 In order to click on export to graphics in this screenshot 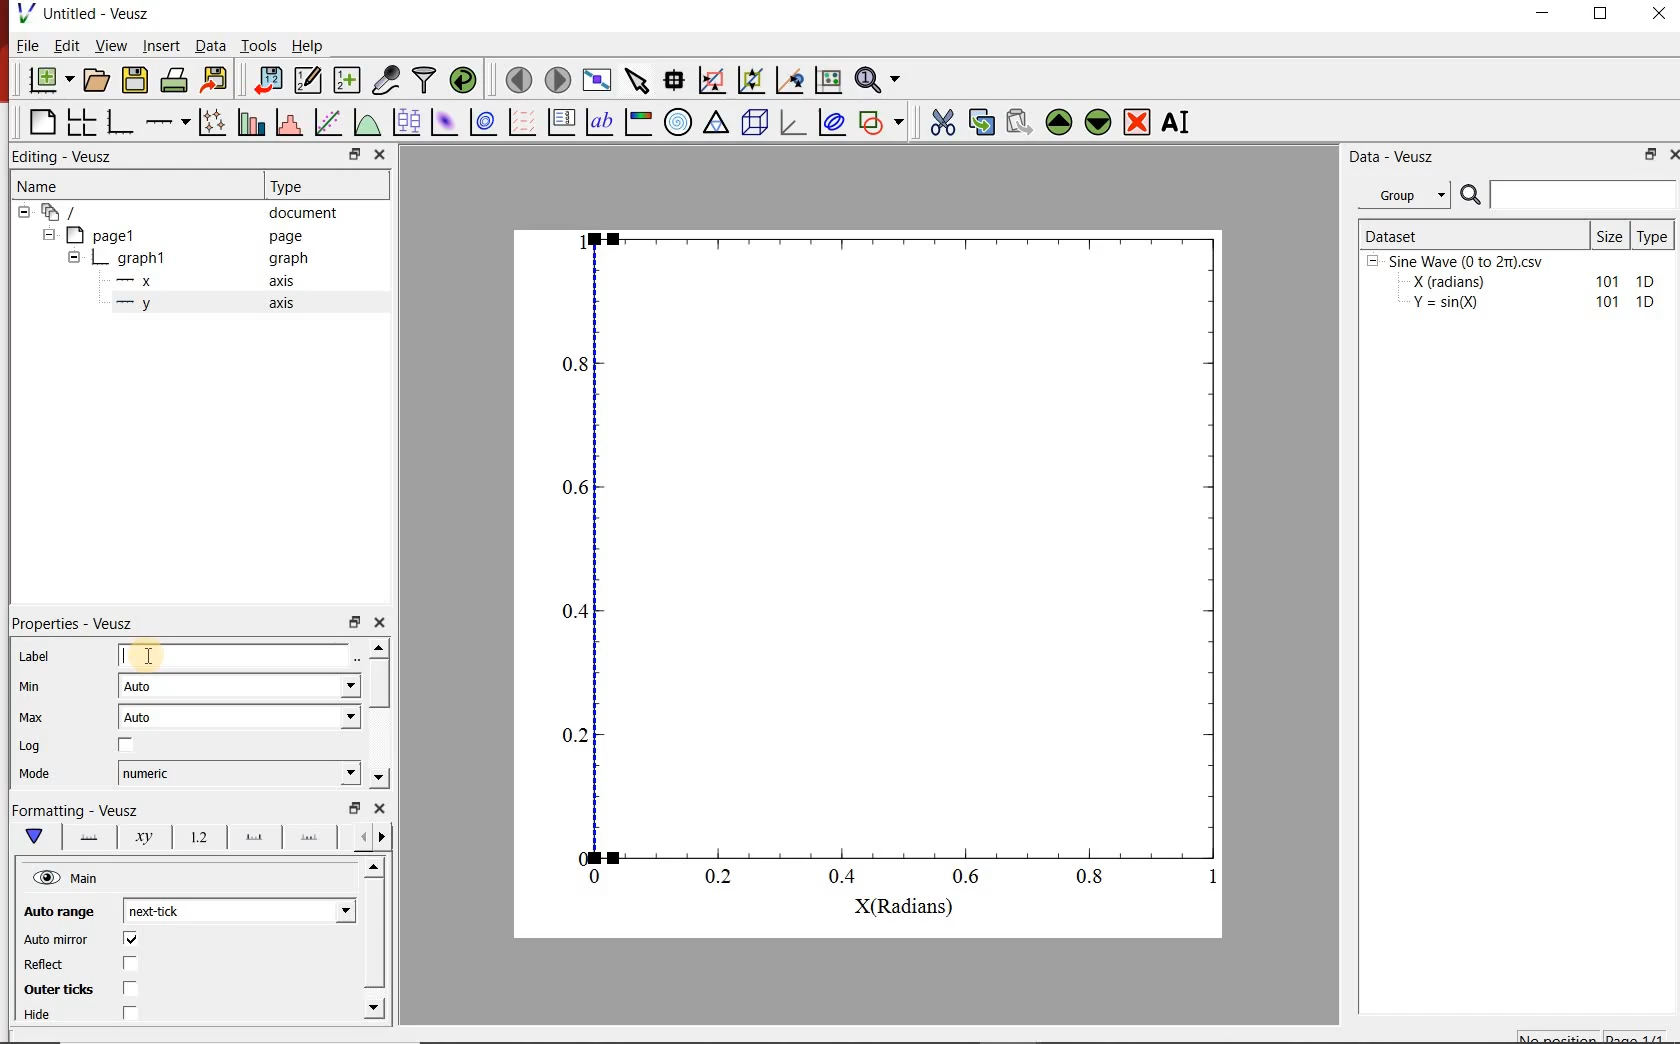, I will do `click(217, 79)`.